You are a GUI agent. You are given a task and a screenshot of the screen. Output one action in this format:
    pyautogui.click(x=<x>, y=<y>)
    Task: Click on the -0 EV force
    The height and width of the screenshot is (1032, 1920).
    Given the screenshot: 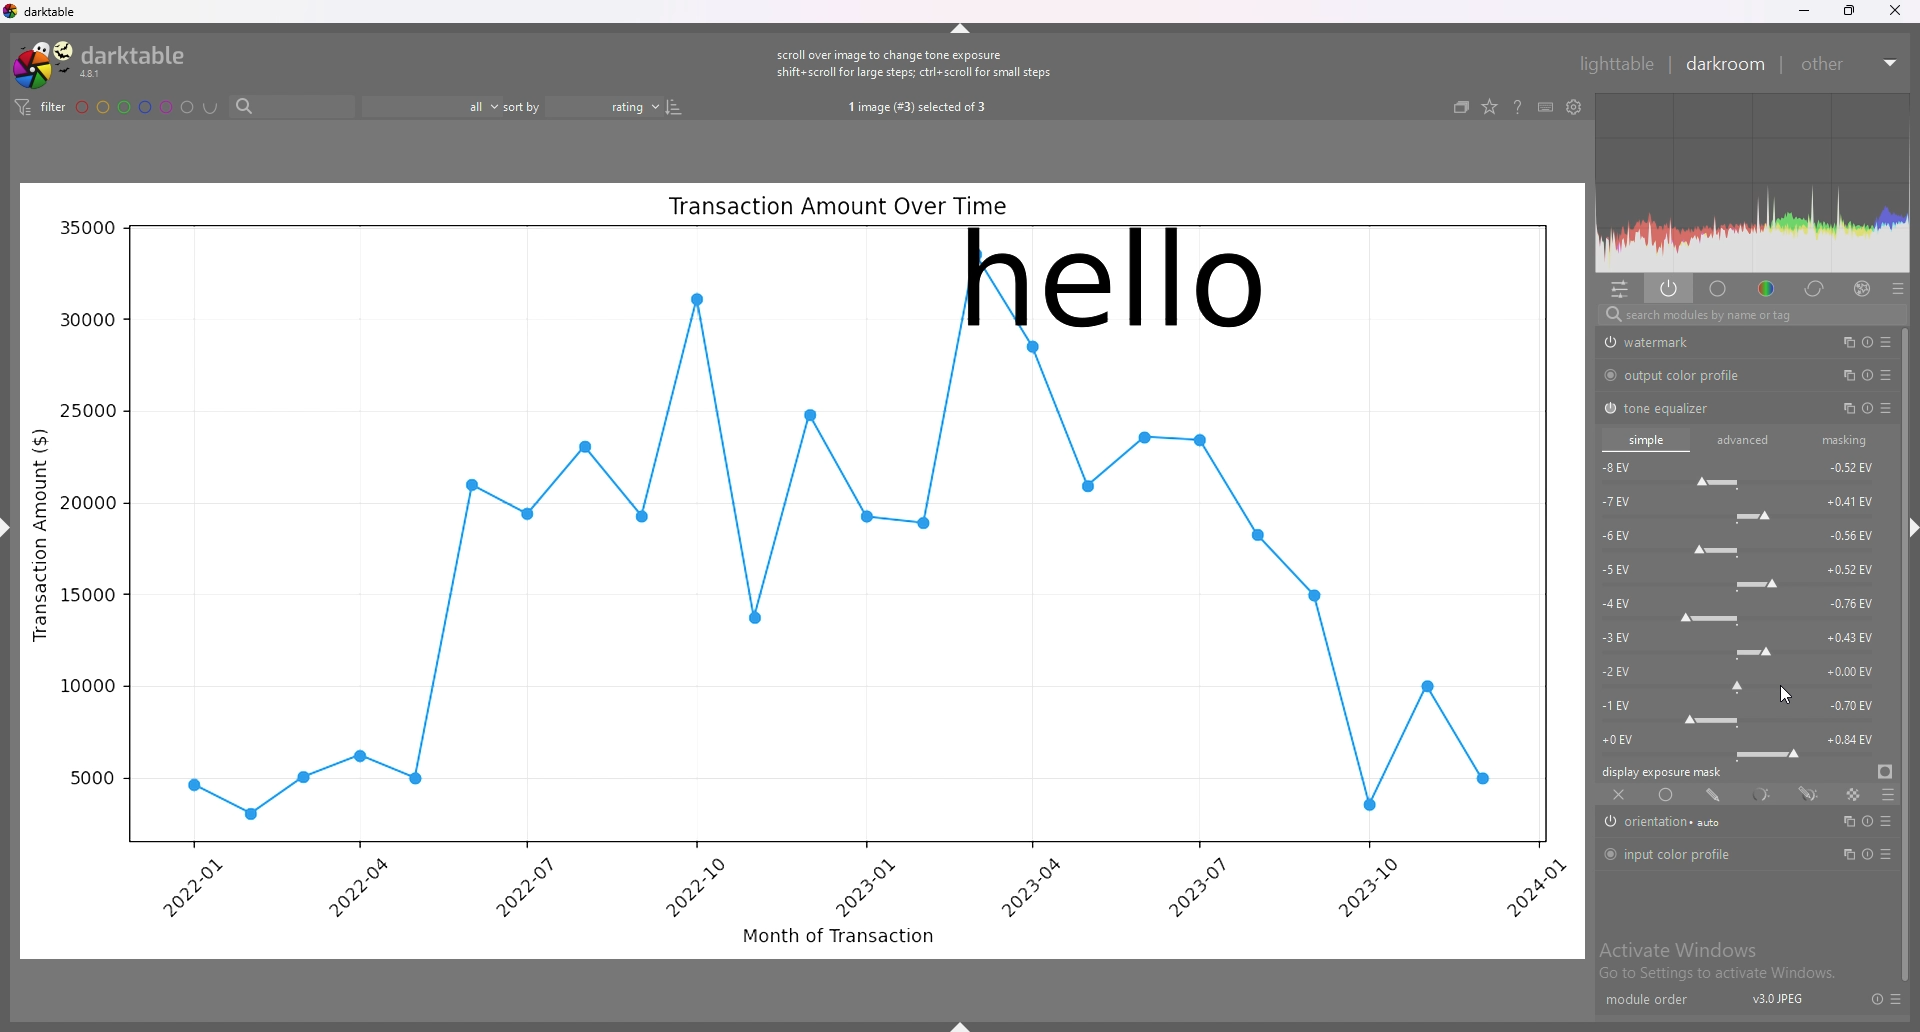 What is the action you would take?
    pyautogui.click(x=1743, y=744)
    